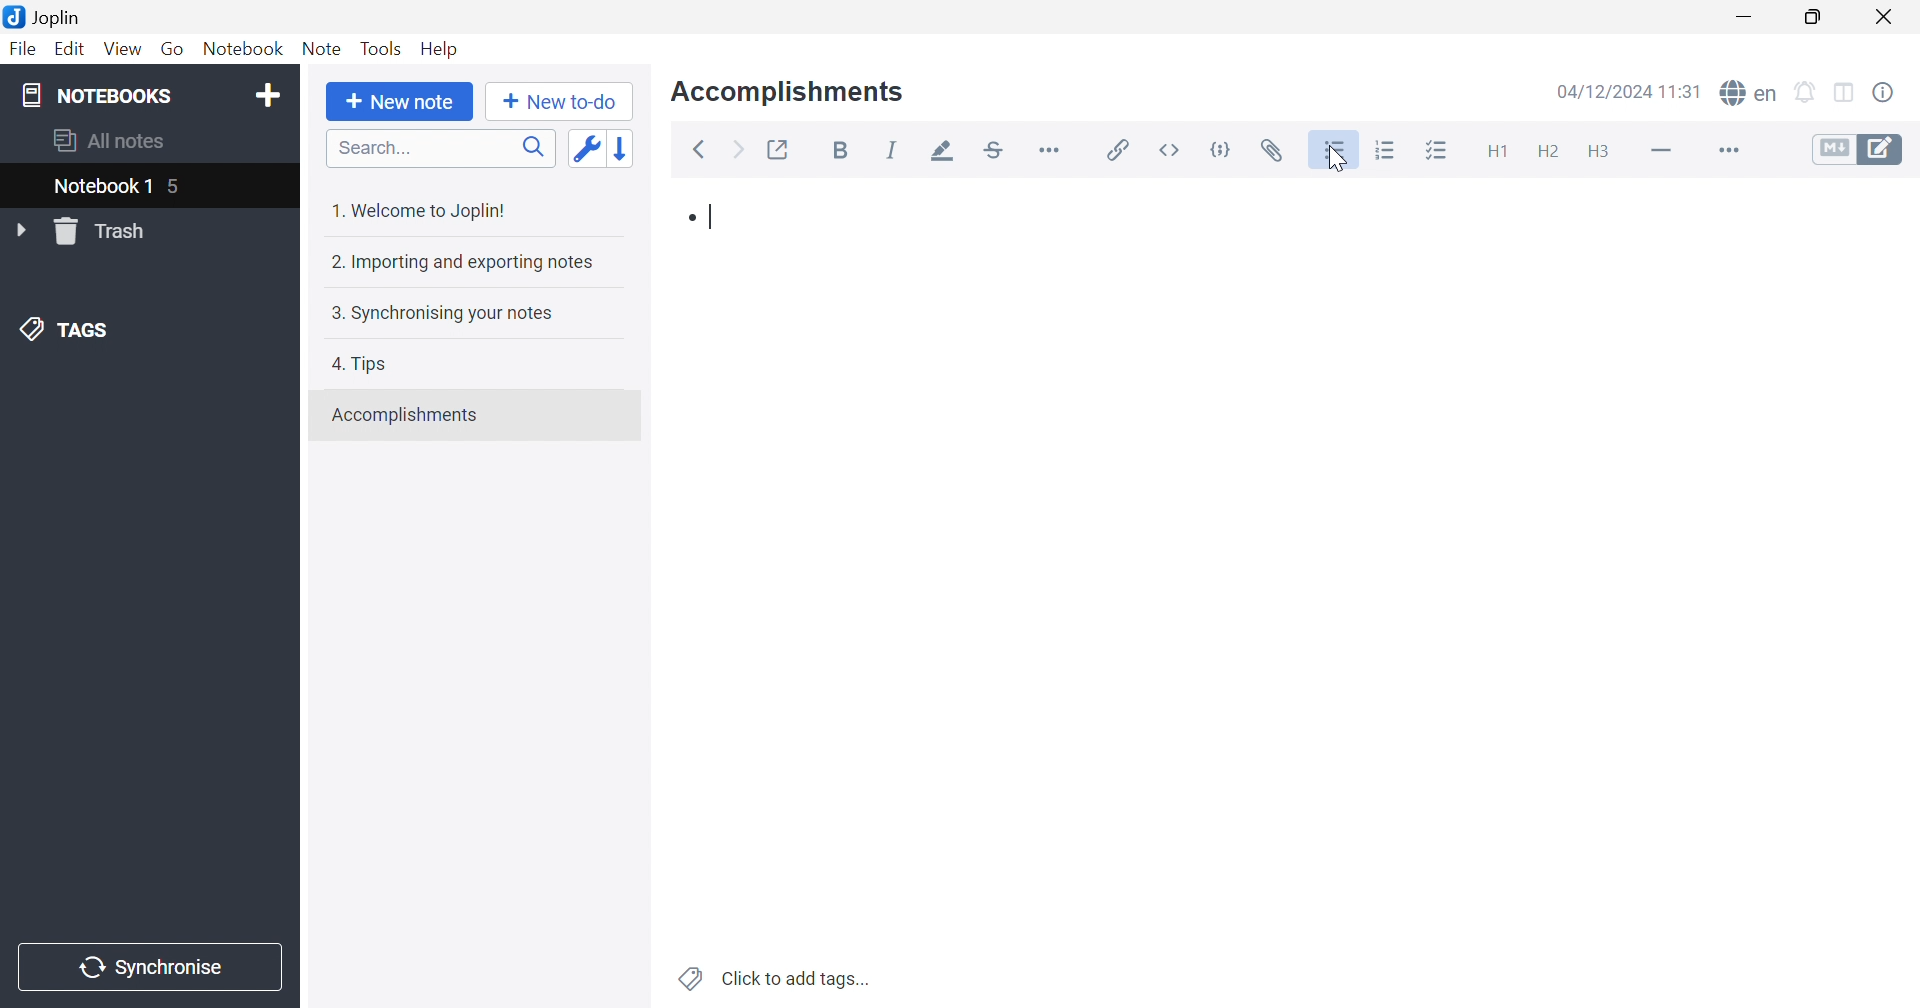  I want to click on Forward, so click(737, 148).